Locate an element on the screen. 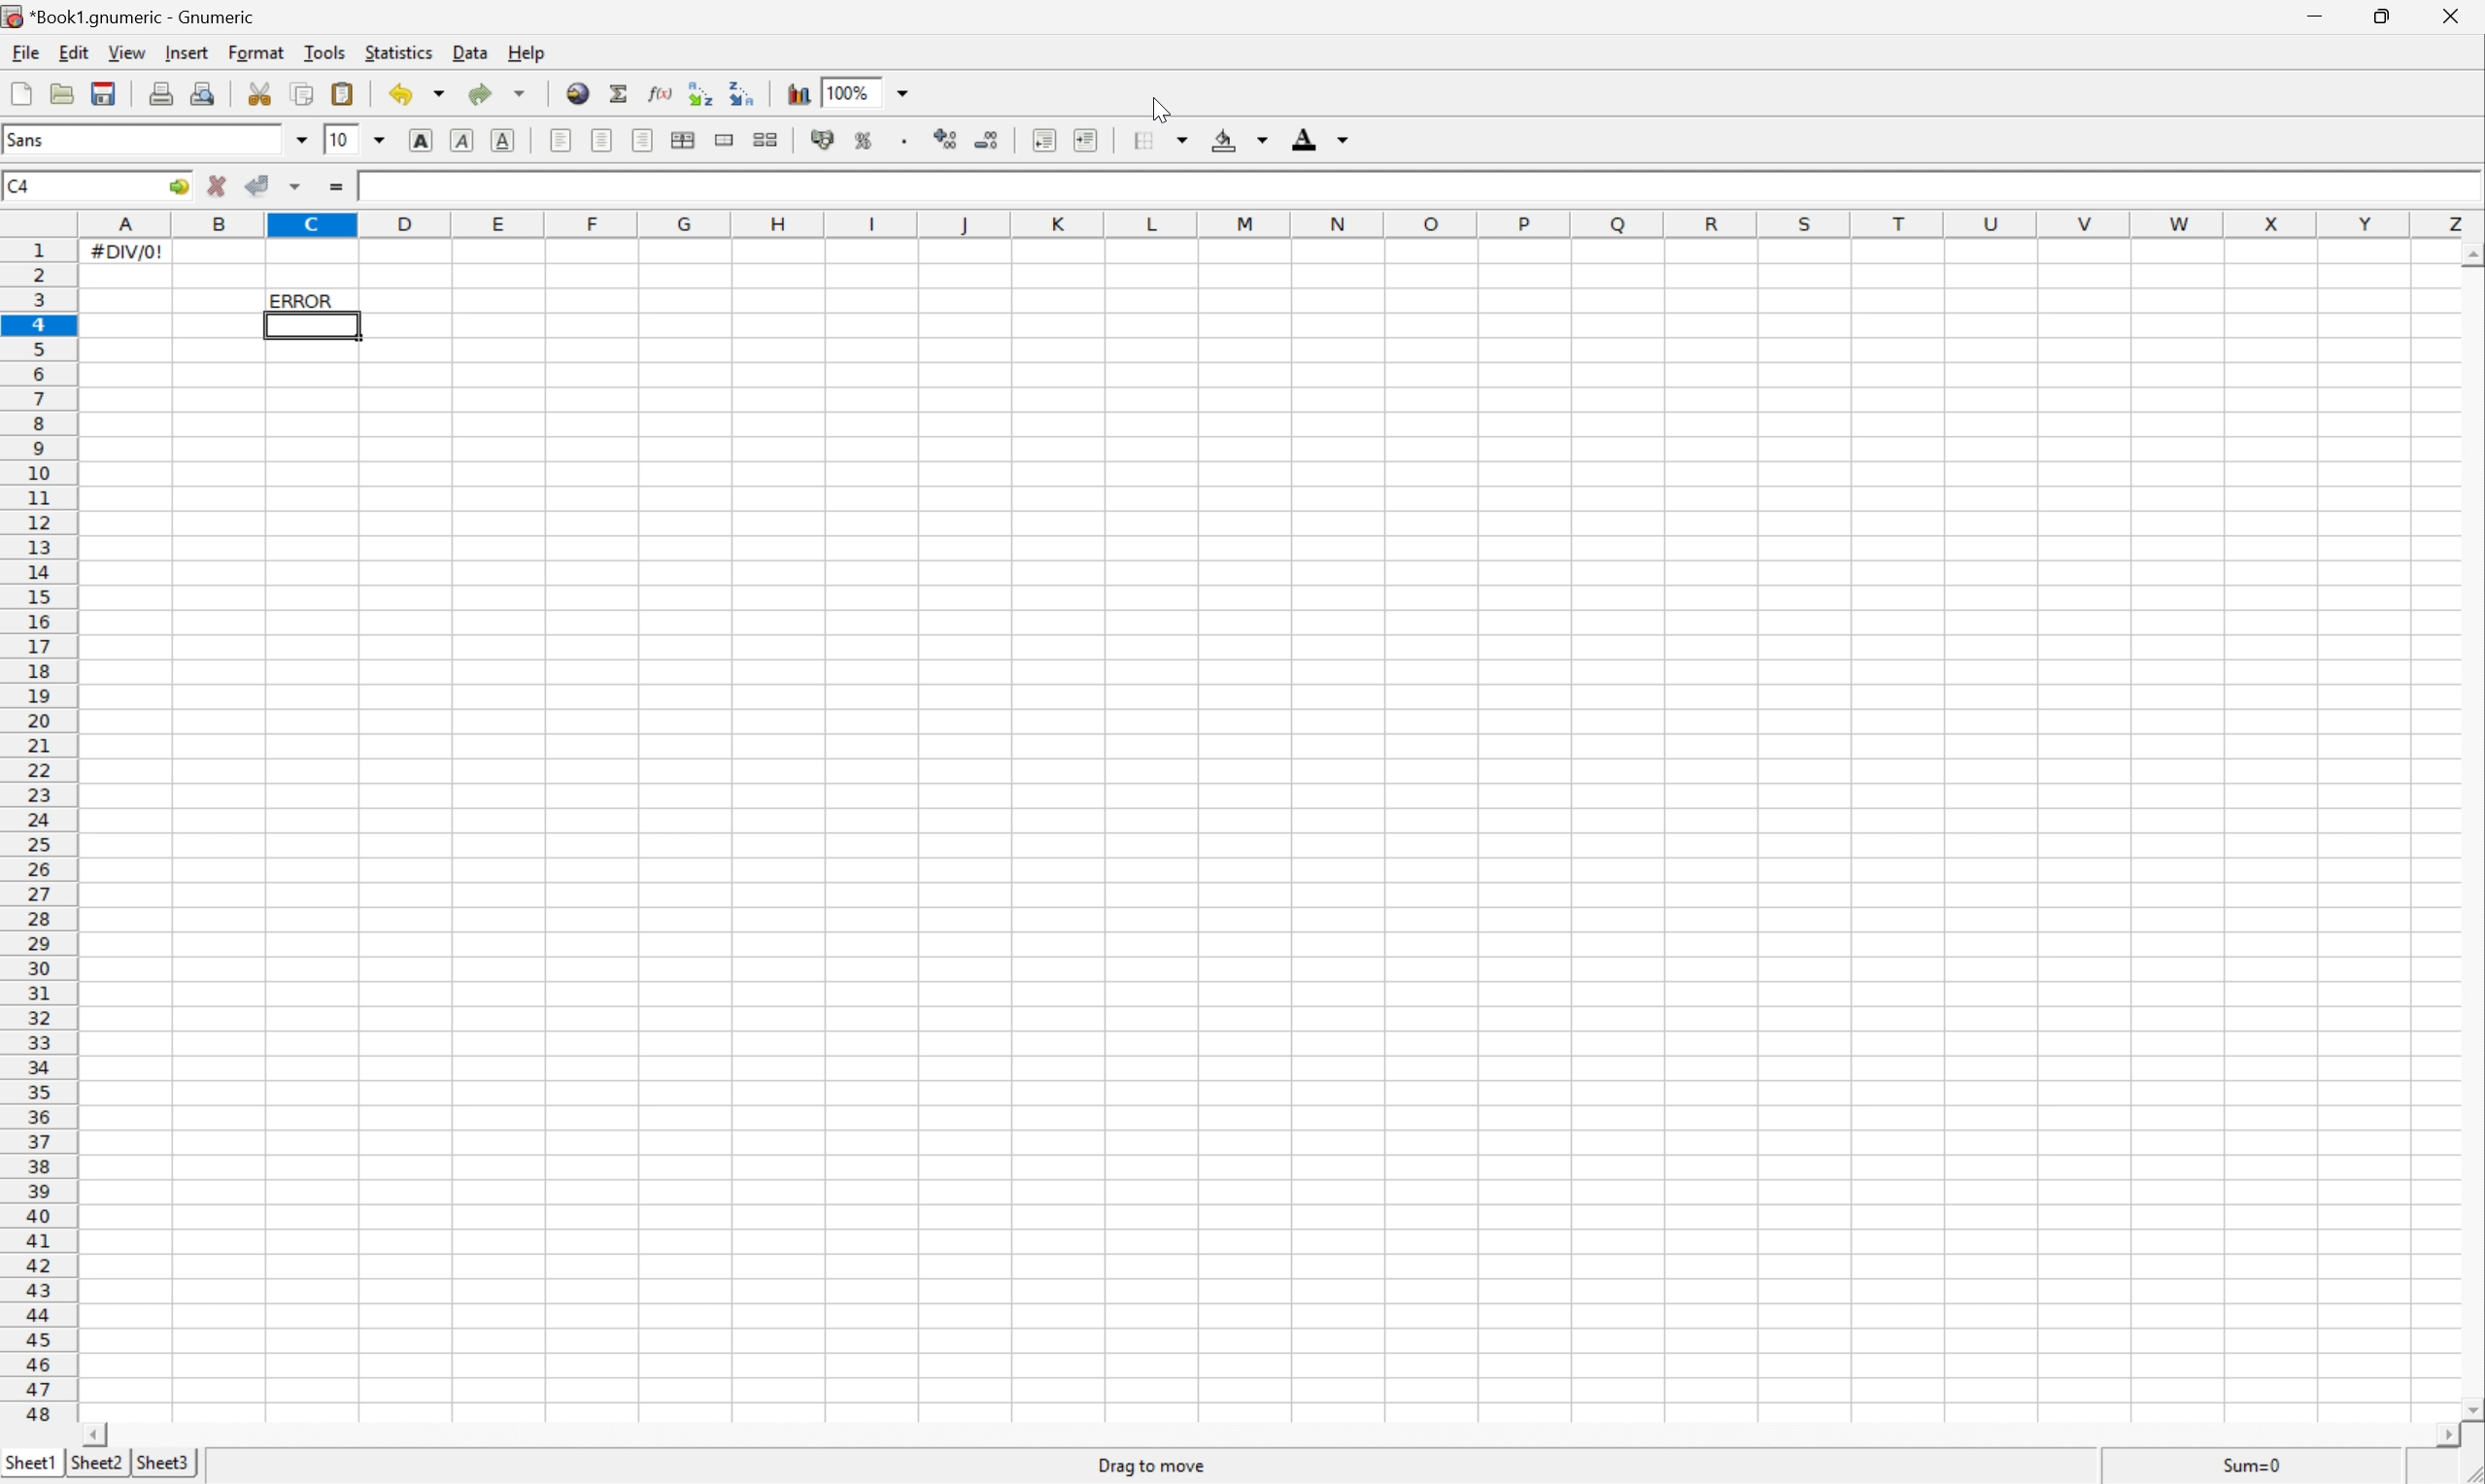 The image size is (2485, 1484). Enter formula is located at coordinates (334, 184).